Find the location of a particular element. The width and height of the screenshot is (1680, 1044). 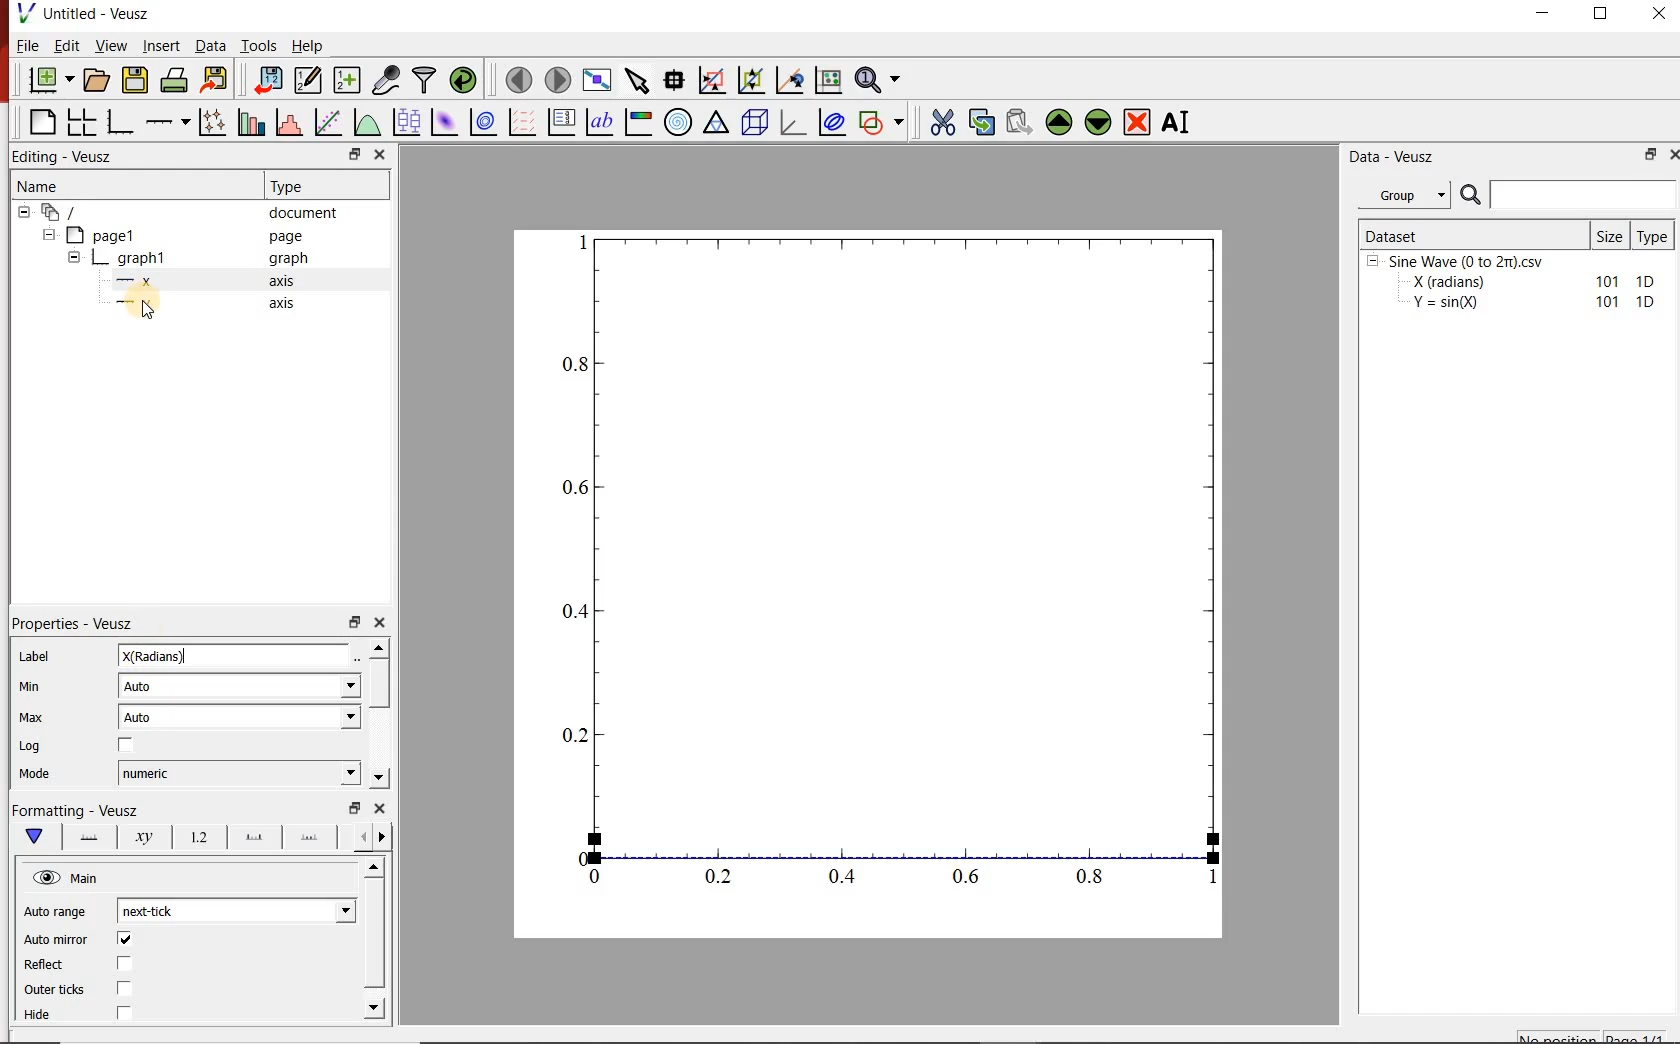

import data into veusz is located at coordinates (266, 79).